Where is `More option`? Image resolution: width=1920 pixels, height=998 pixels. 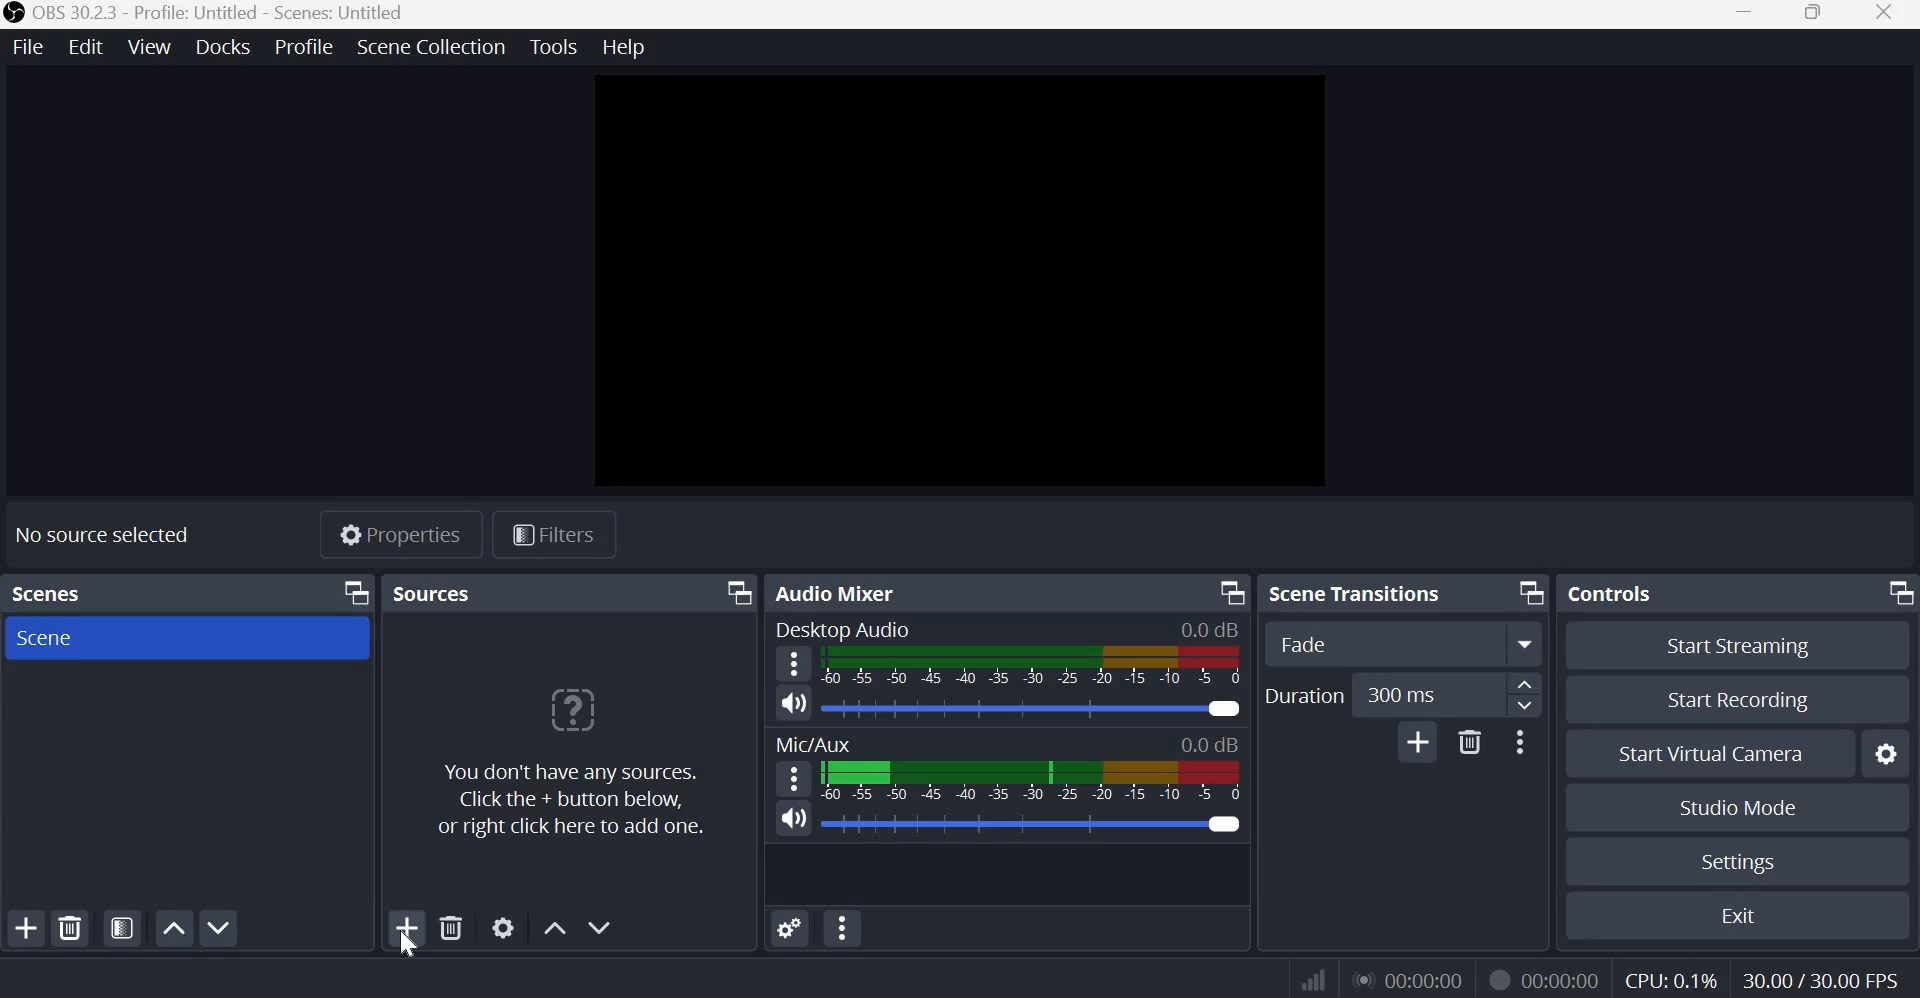 More option is located at coordinates (1526, 644).